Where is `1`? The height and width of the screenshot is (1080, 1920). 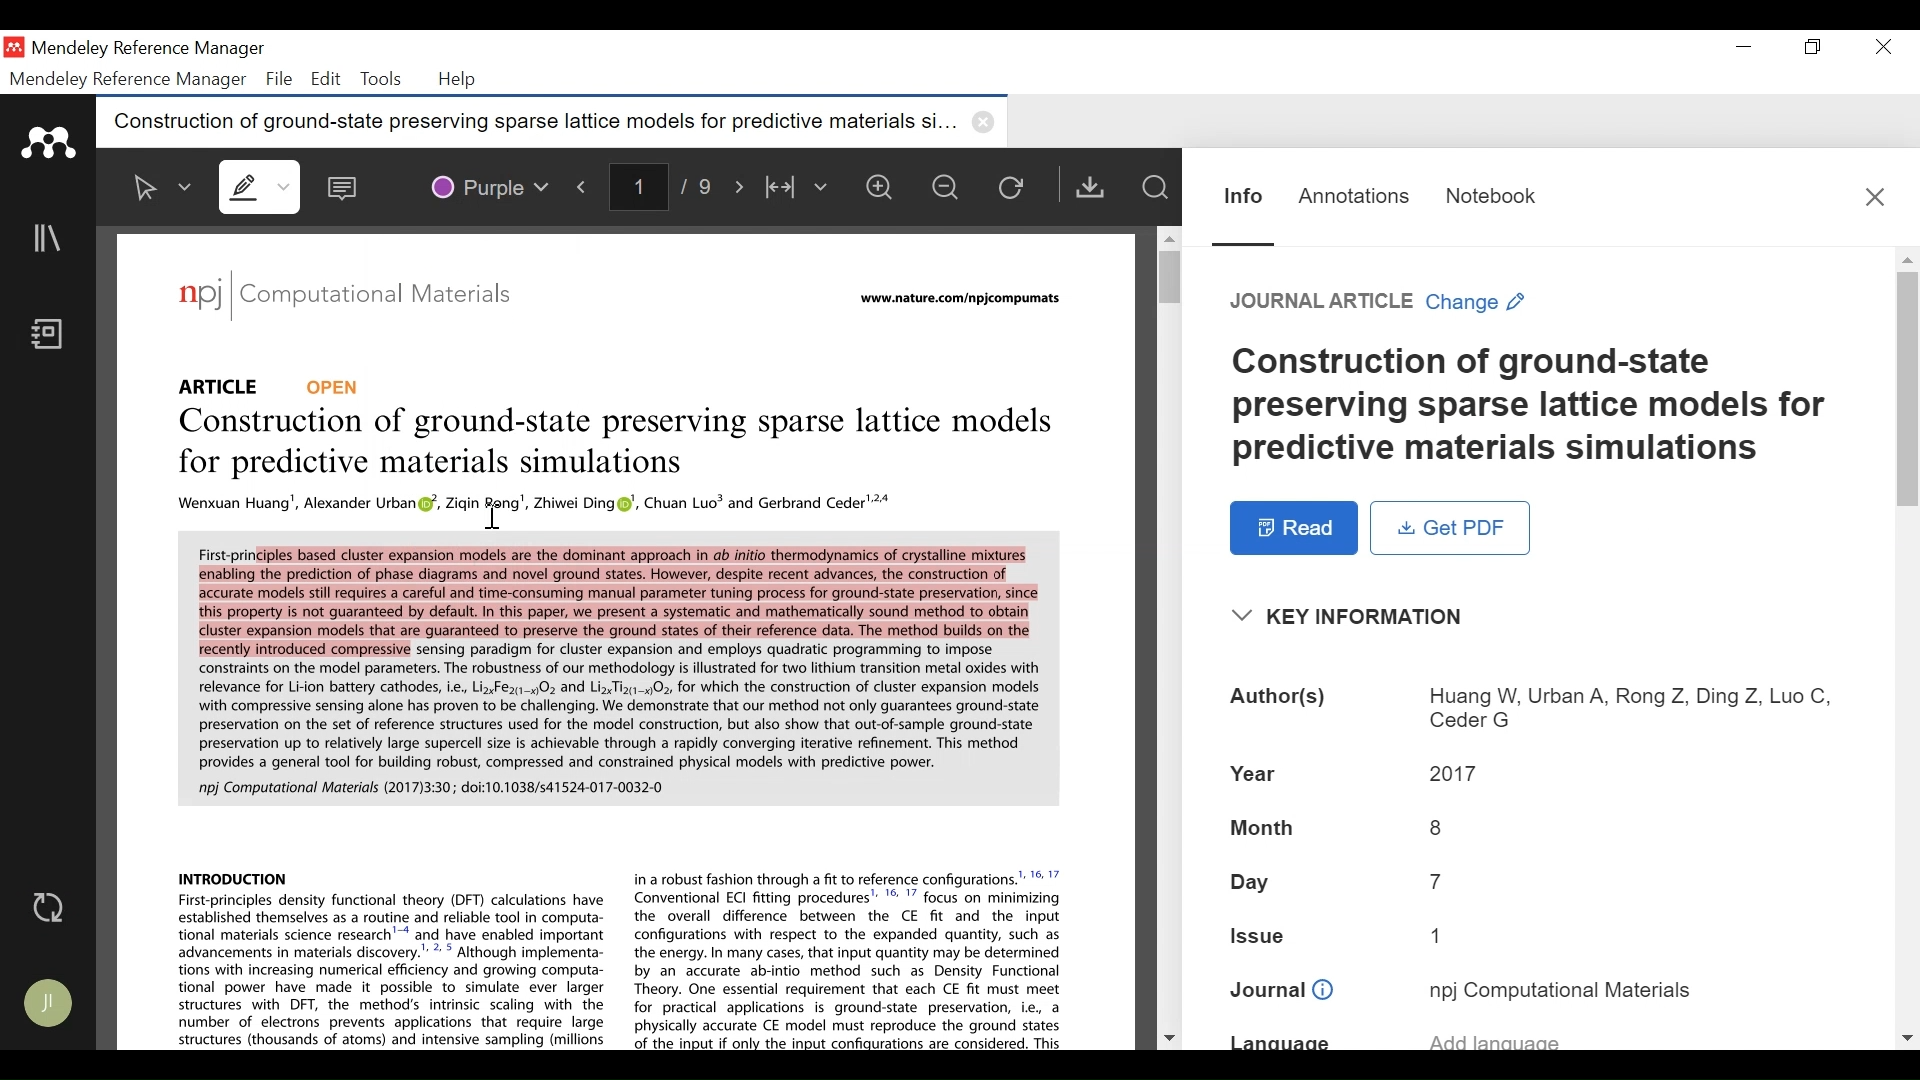
1 is located at coordinates (1440, 935).